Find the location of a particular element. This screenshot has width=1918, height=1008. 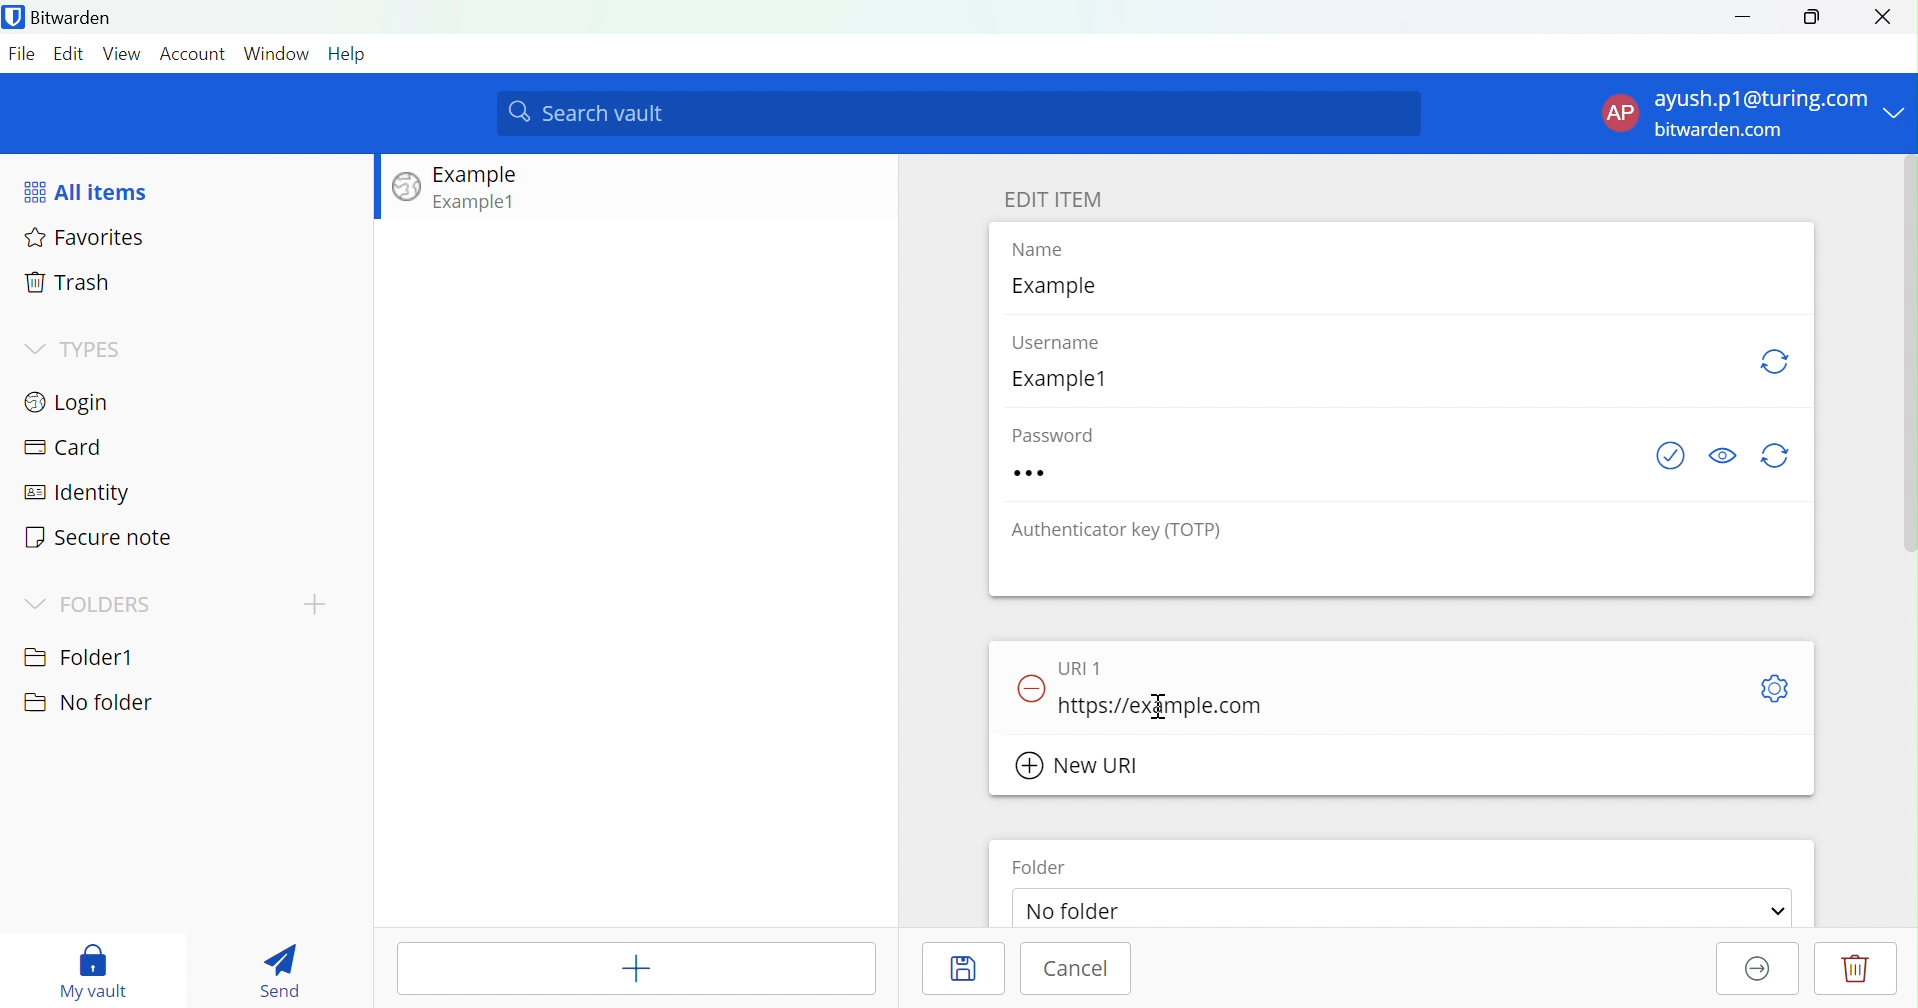

Toggle Visibility is located at coordinates (1724, 454).